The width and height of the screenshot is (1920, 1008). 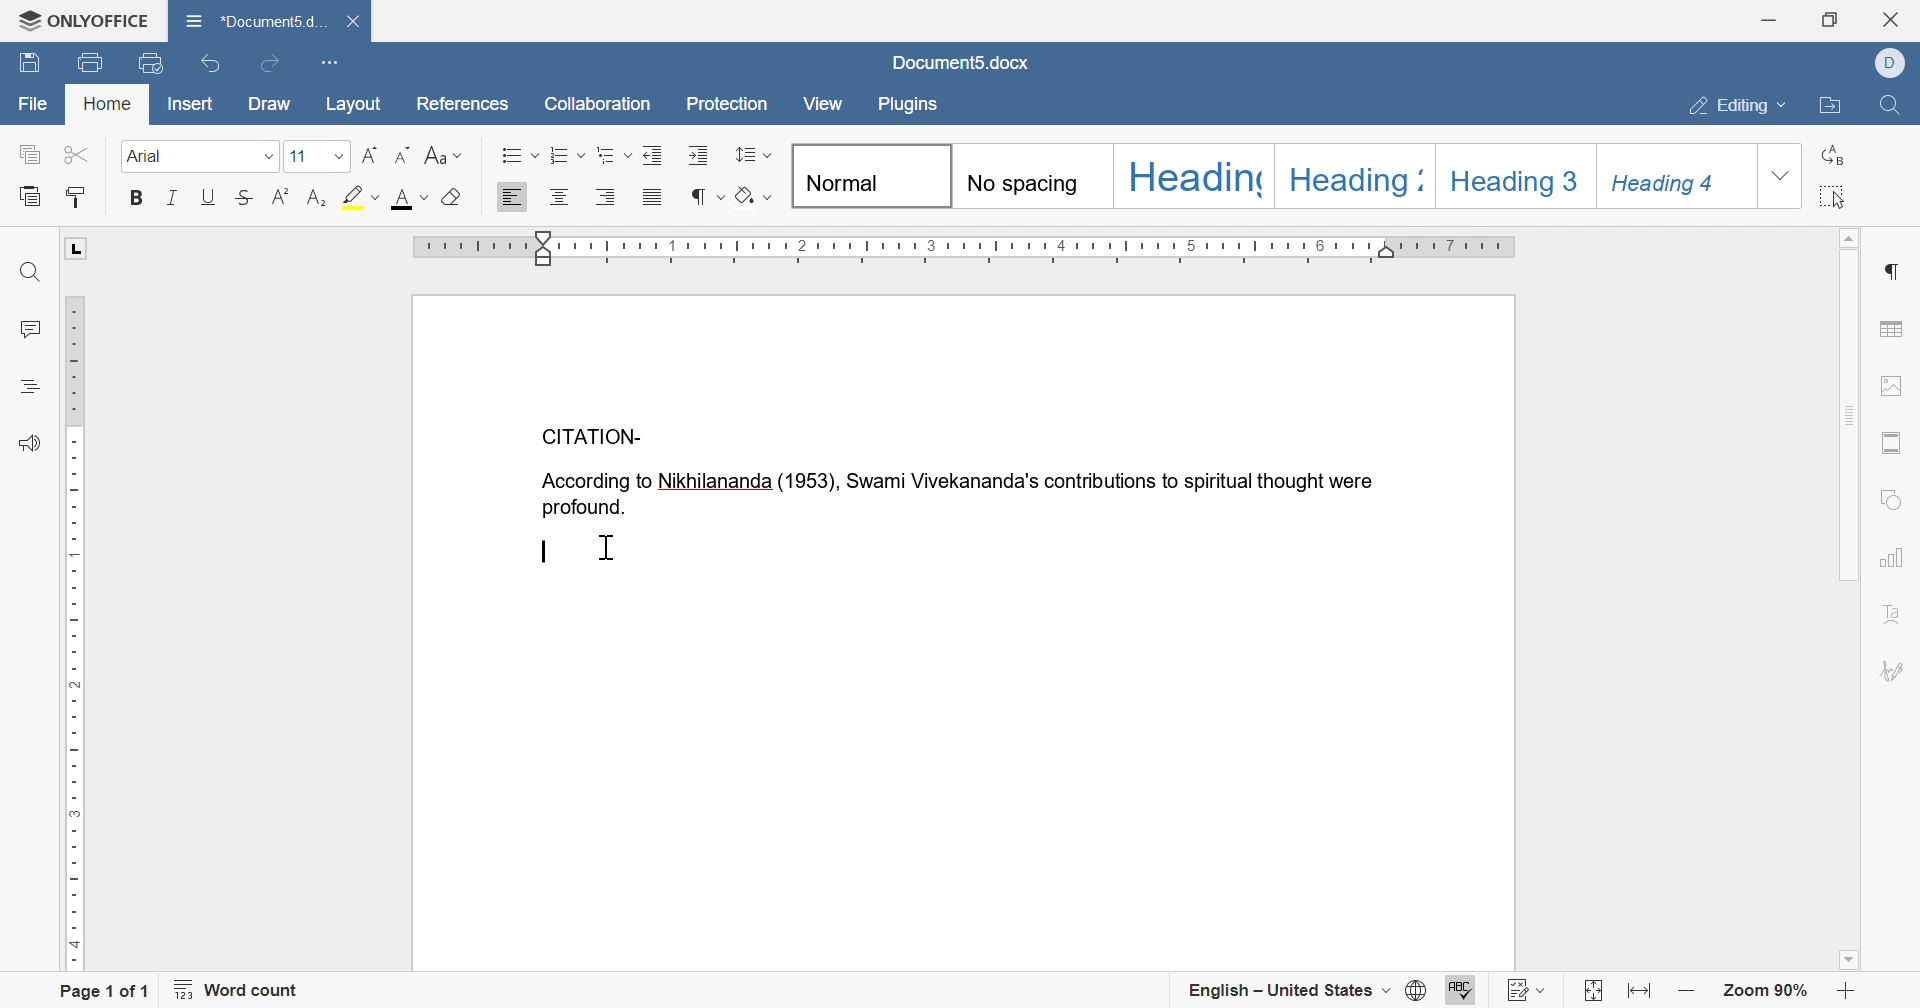 What do you see at coordinates (696, 156) in the screenshot?
I see `increase indent` at bounding box center [696, 156].